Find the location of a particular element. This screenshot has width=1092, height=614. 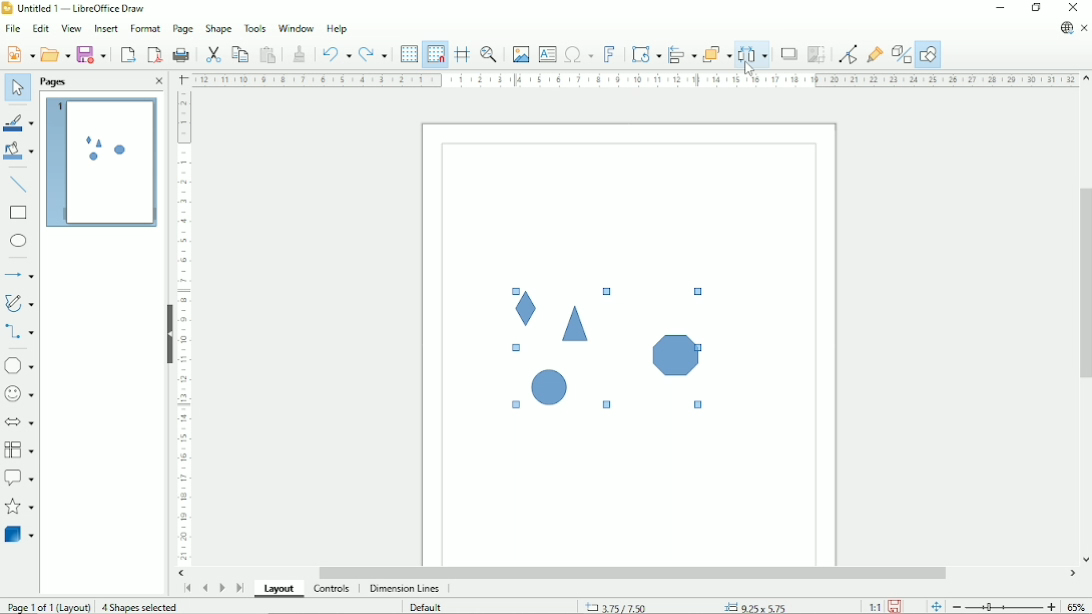

Zoom factor is located at coordinates (1078, 606).